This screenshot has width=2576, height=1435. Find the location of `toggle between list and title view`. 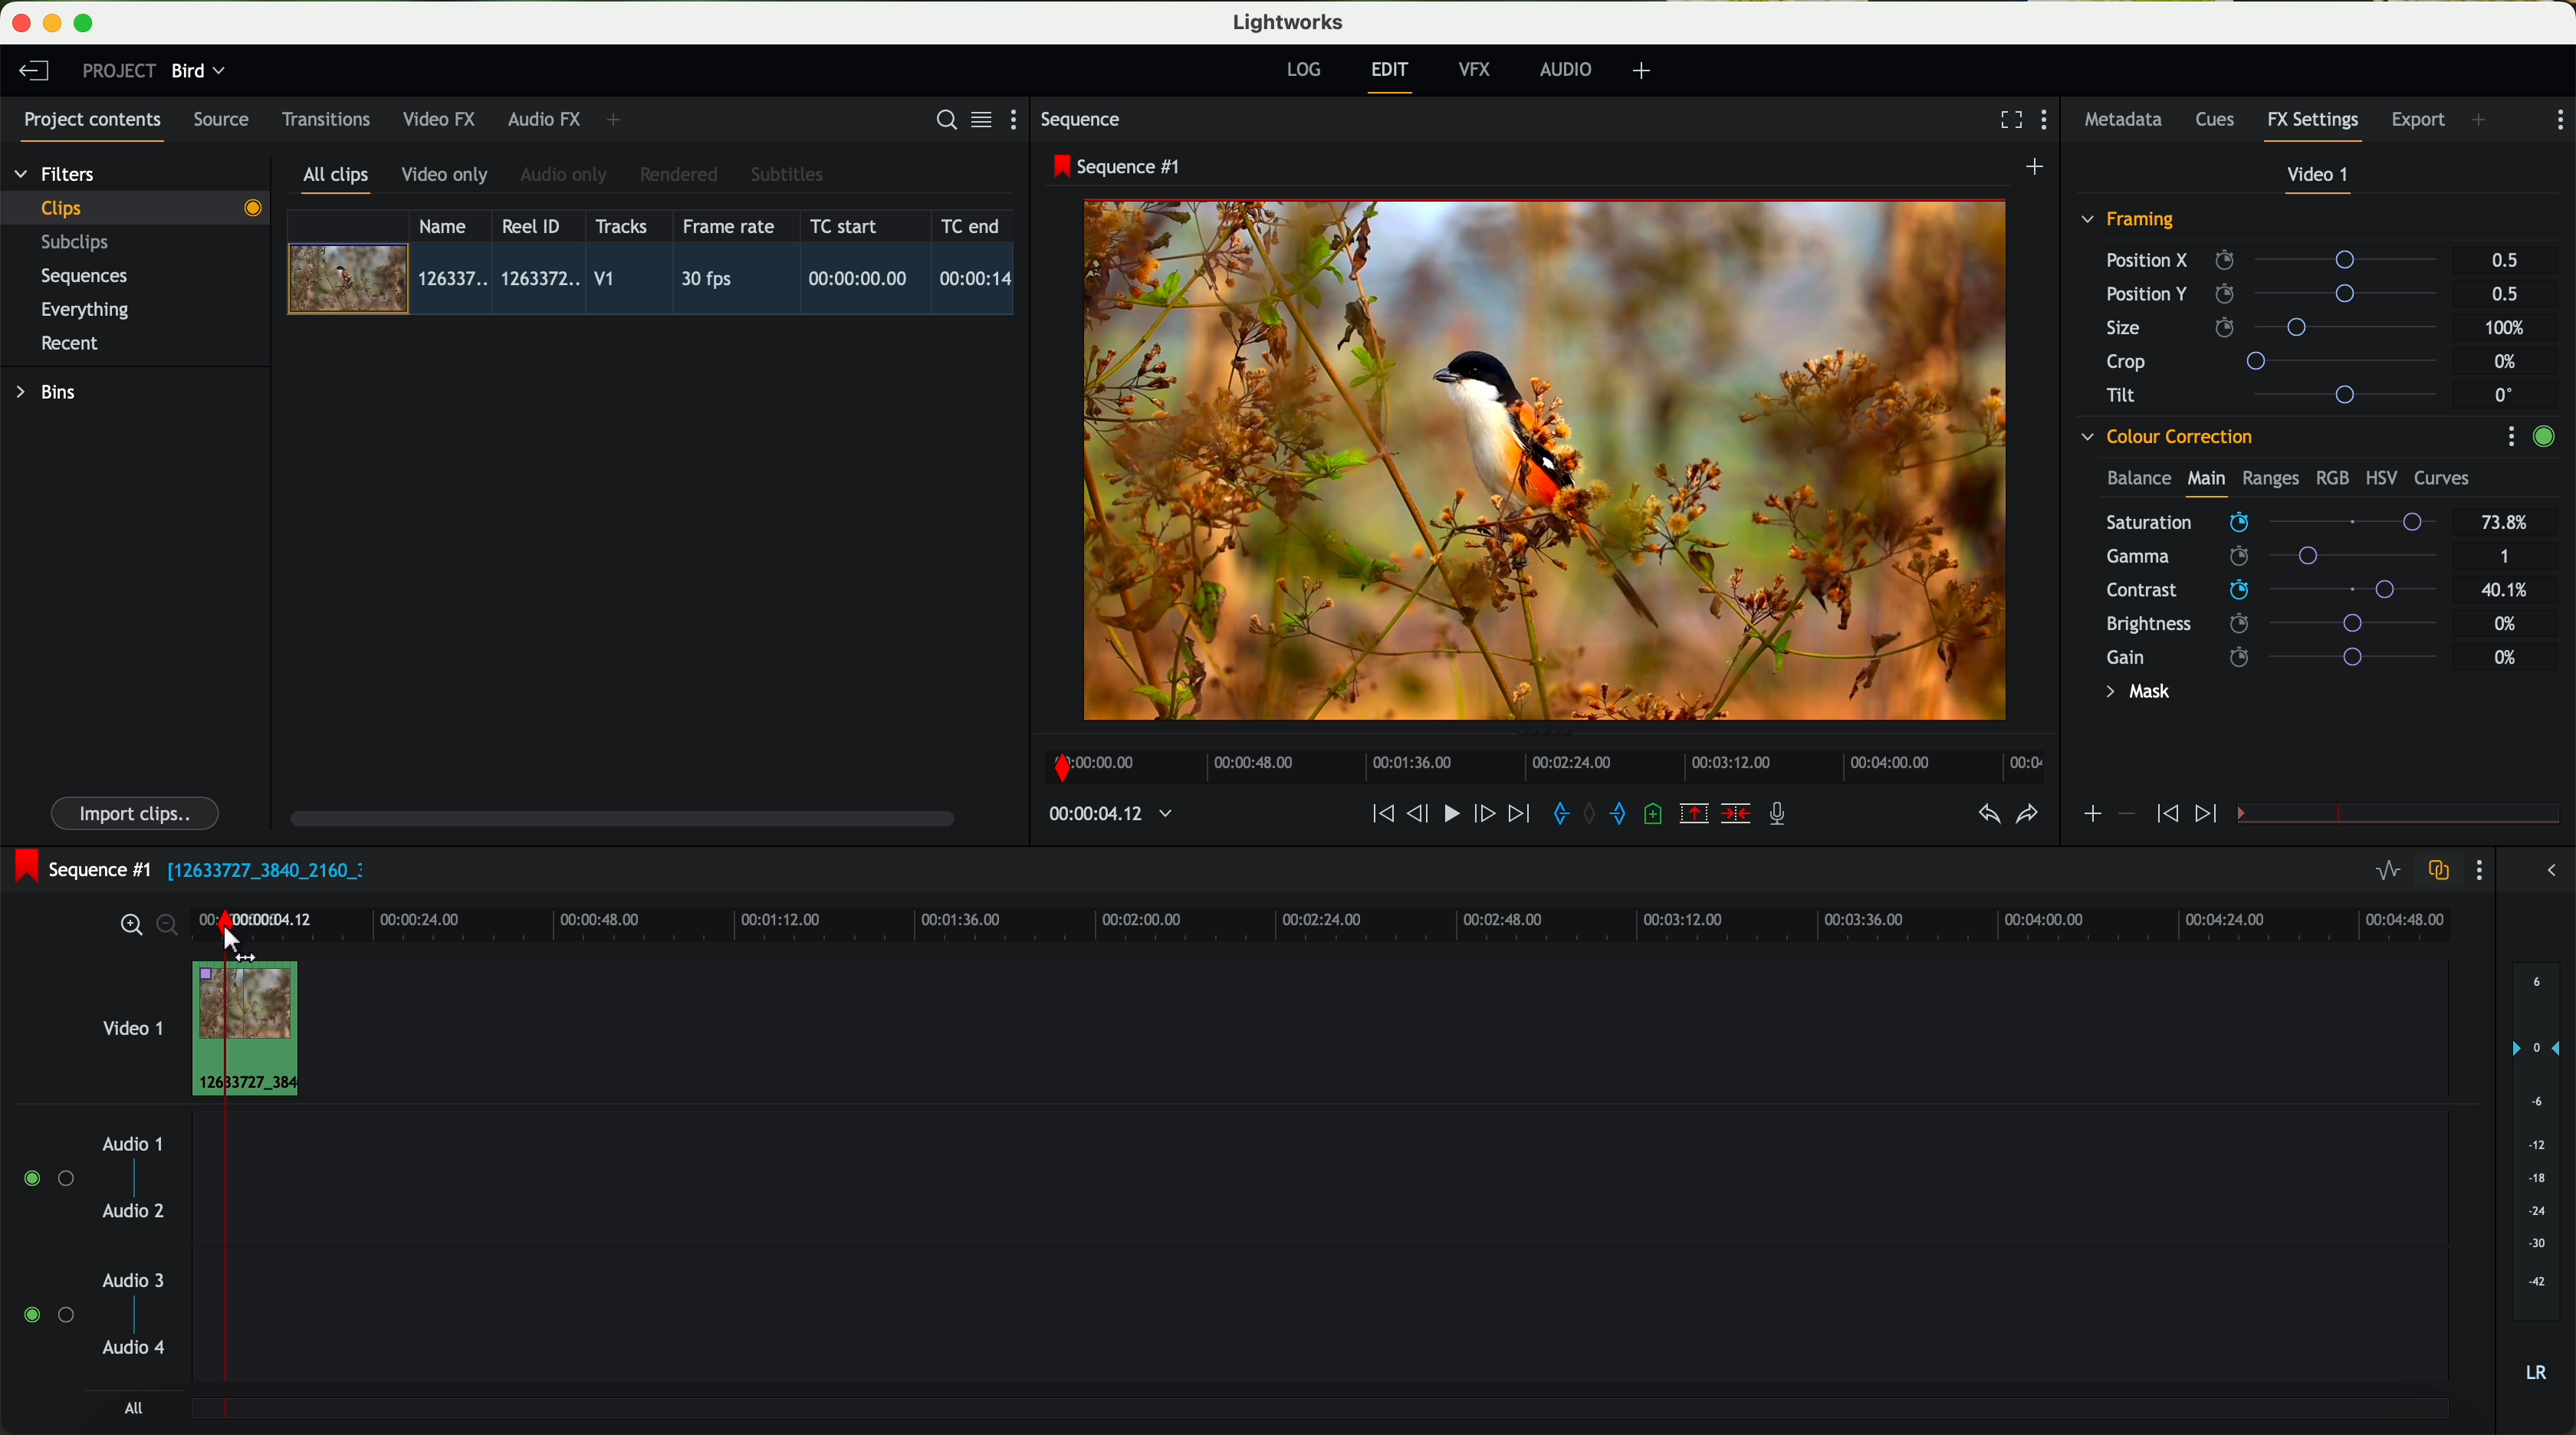

toggle between list and title view is located at coordinates (979, 119).